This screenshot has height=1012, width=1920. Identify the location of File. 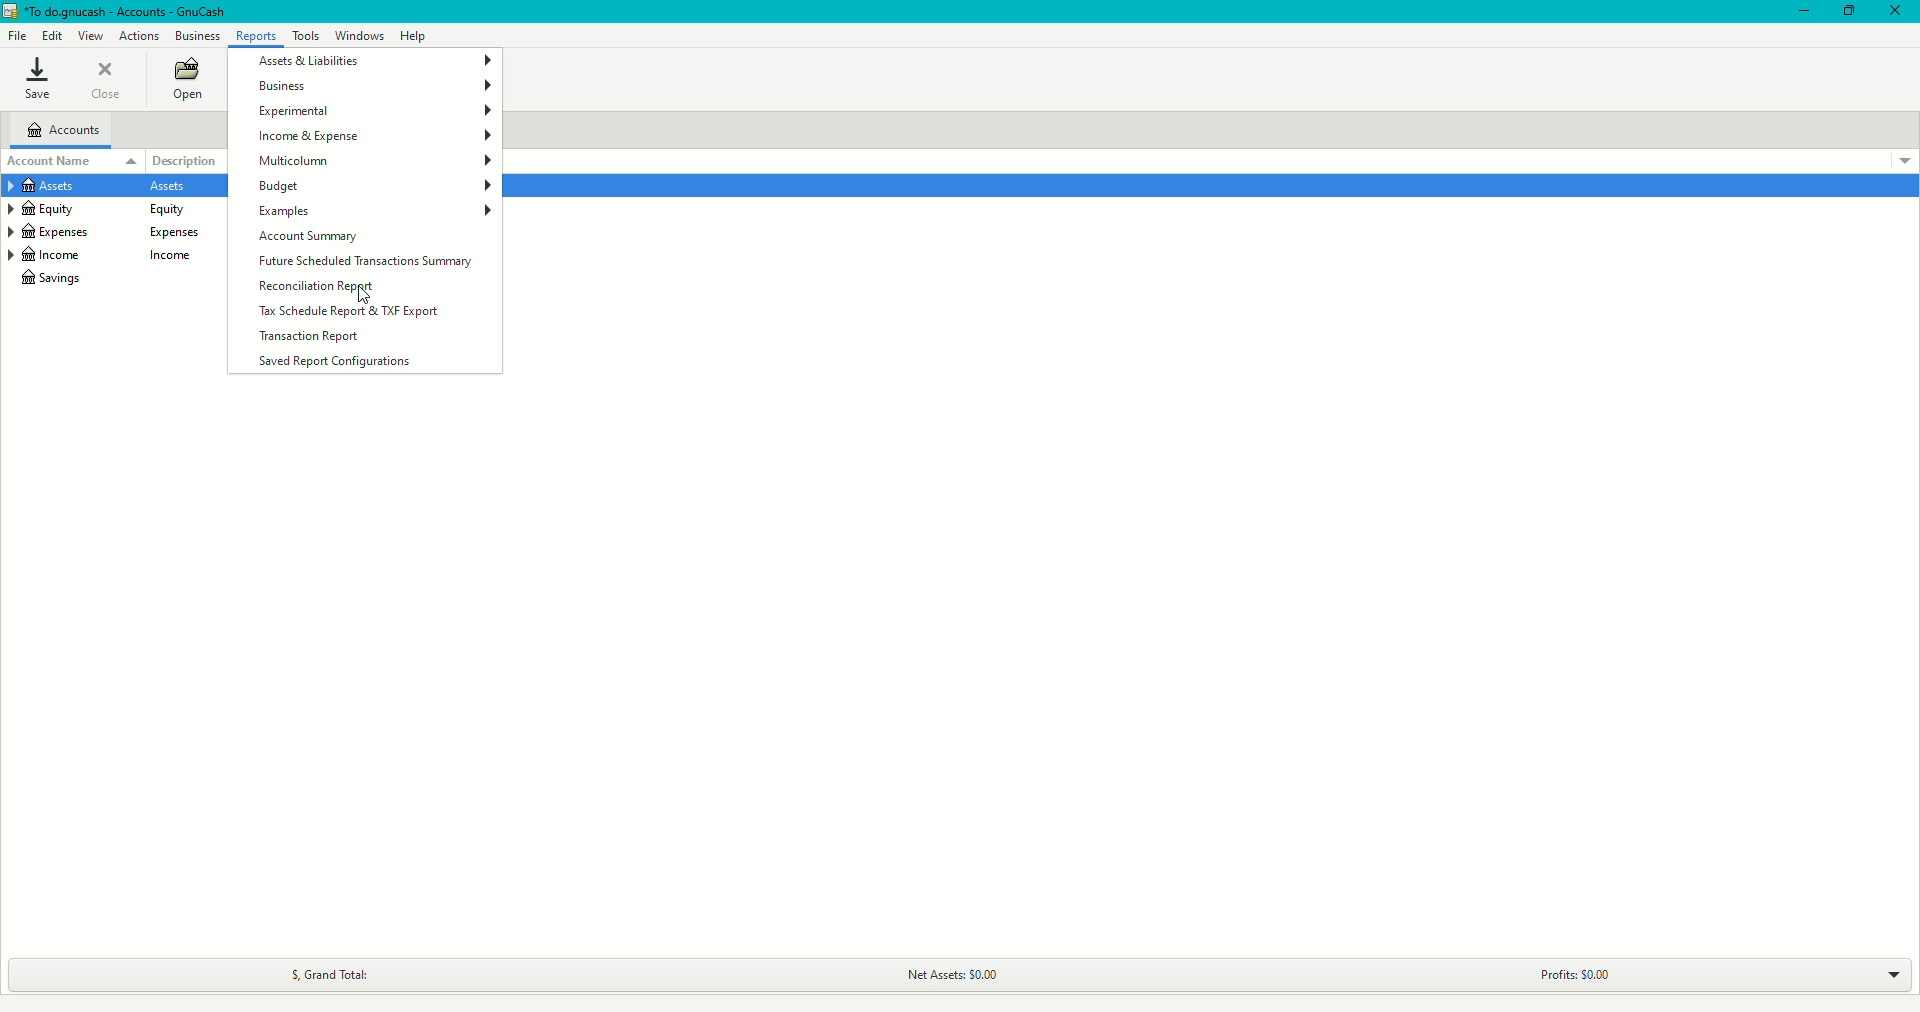
(21, 36).